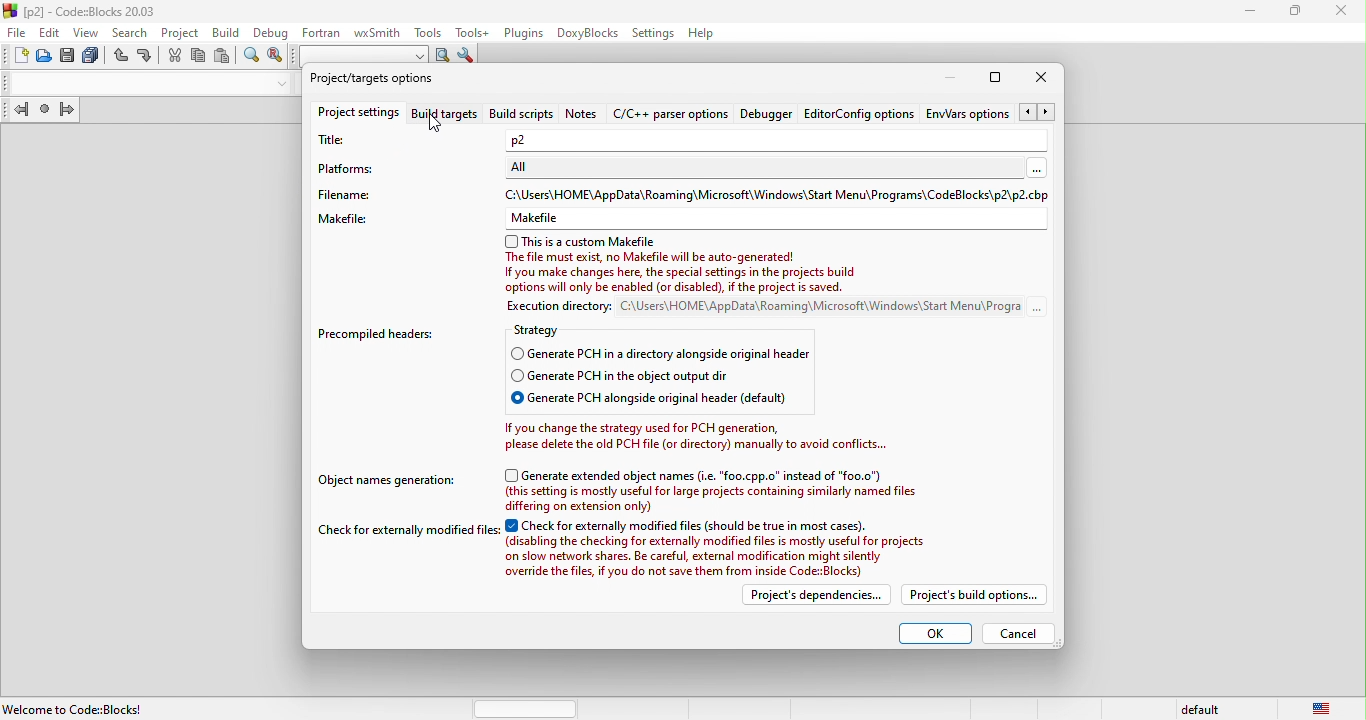  Describe the element at coordinates (395, 195) in the screenshot. I see `file name` at that location.